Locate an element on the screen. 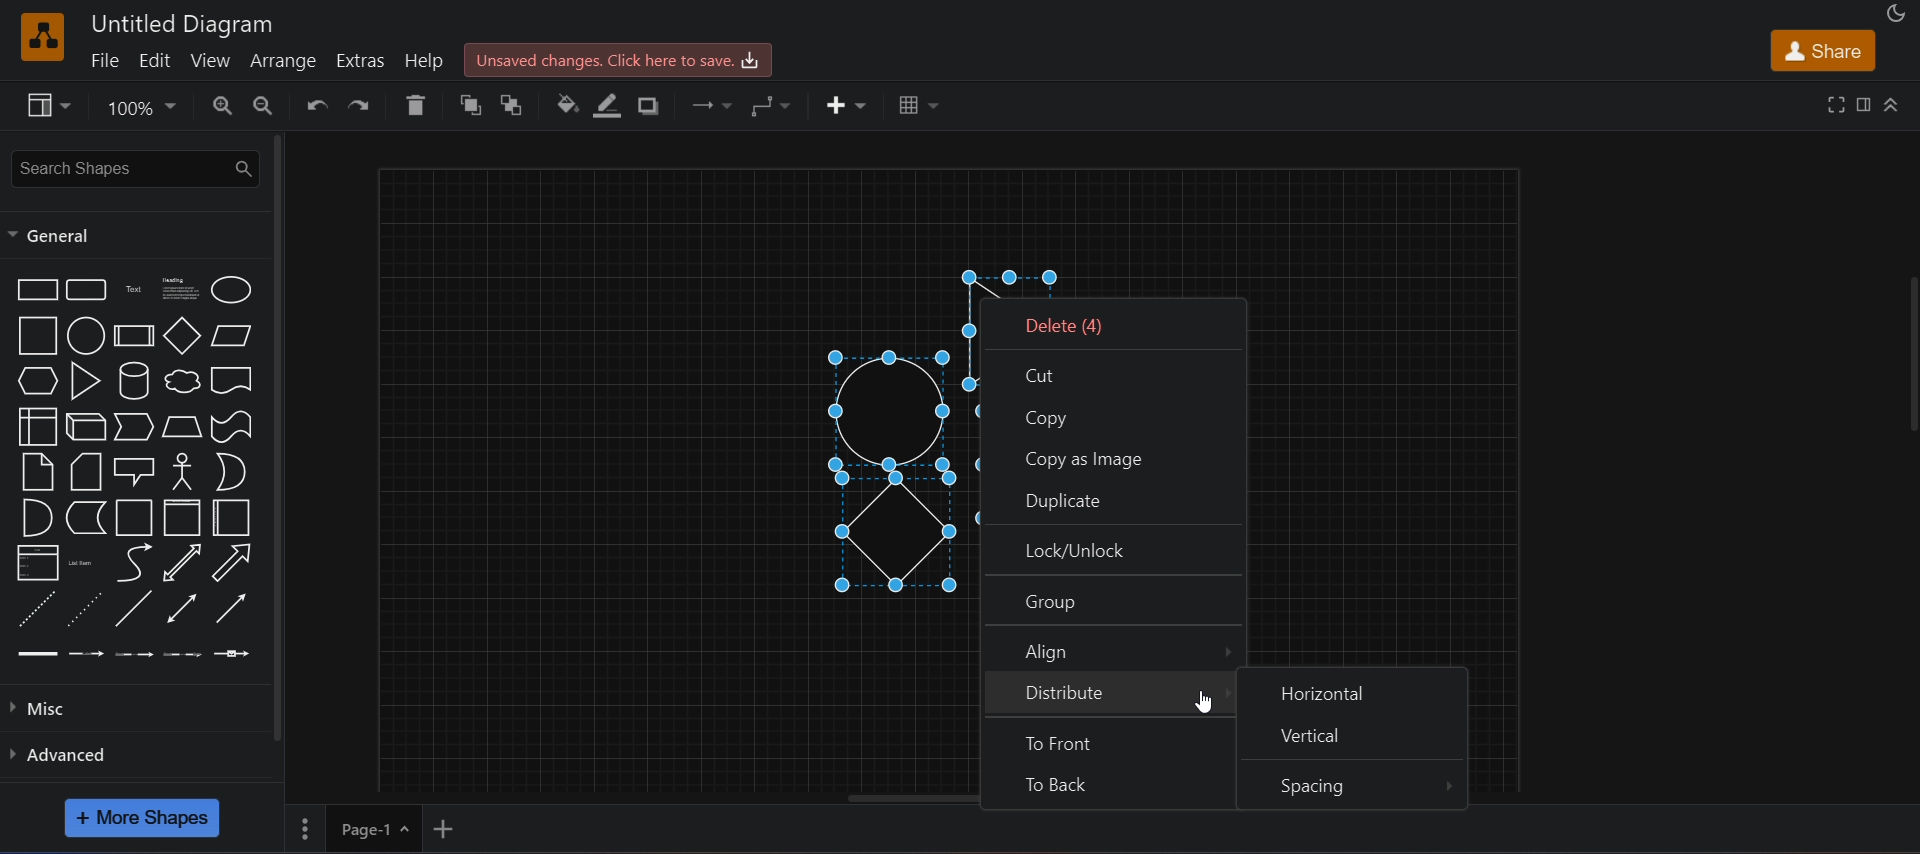 The width and height of the screenshot is (1920, 854). fullscreen is located at coordinates (1833, 104).